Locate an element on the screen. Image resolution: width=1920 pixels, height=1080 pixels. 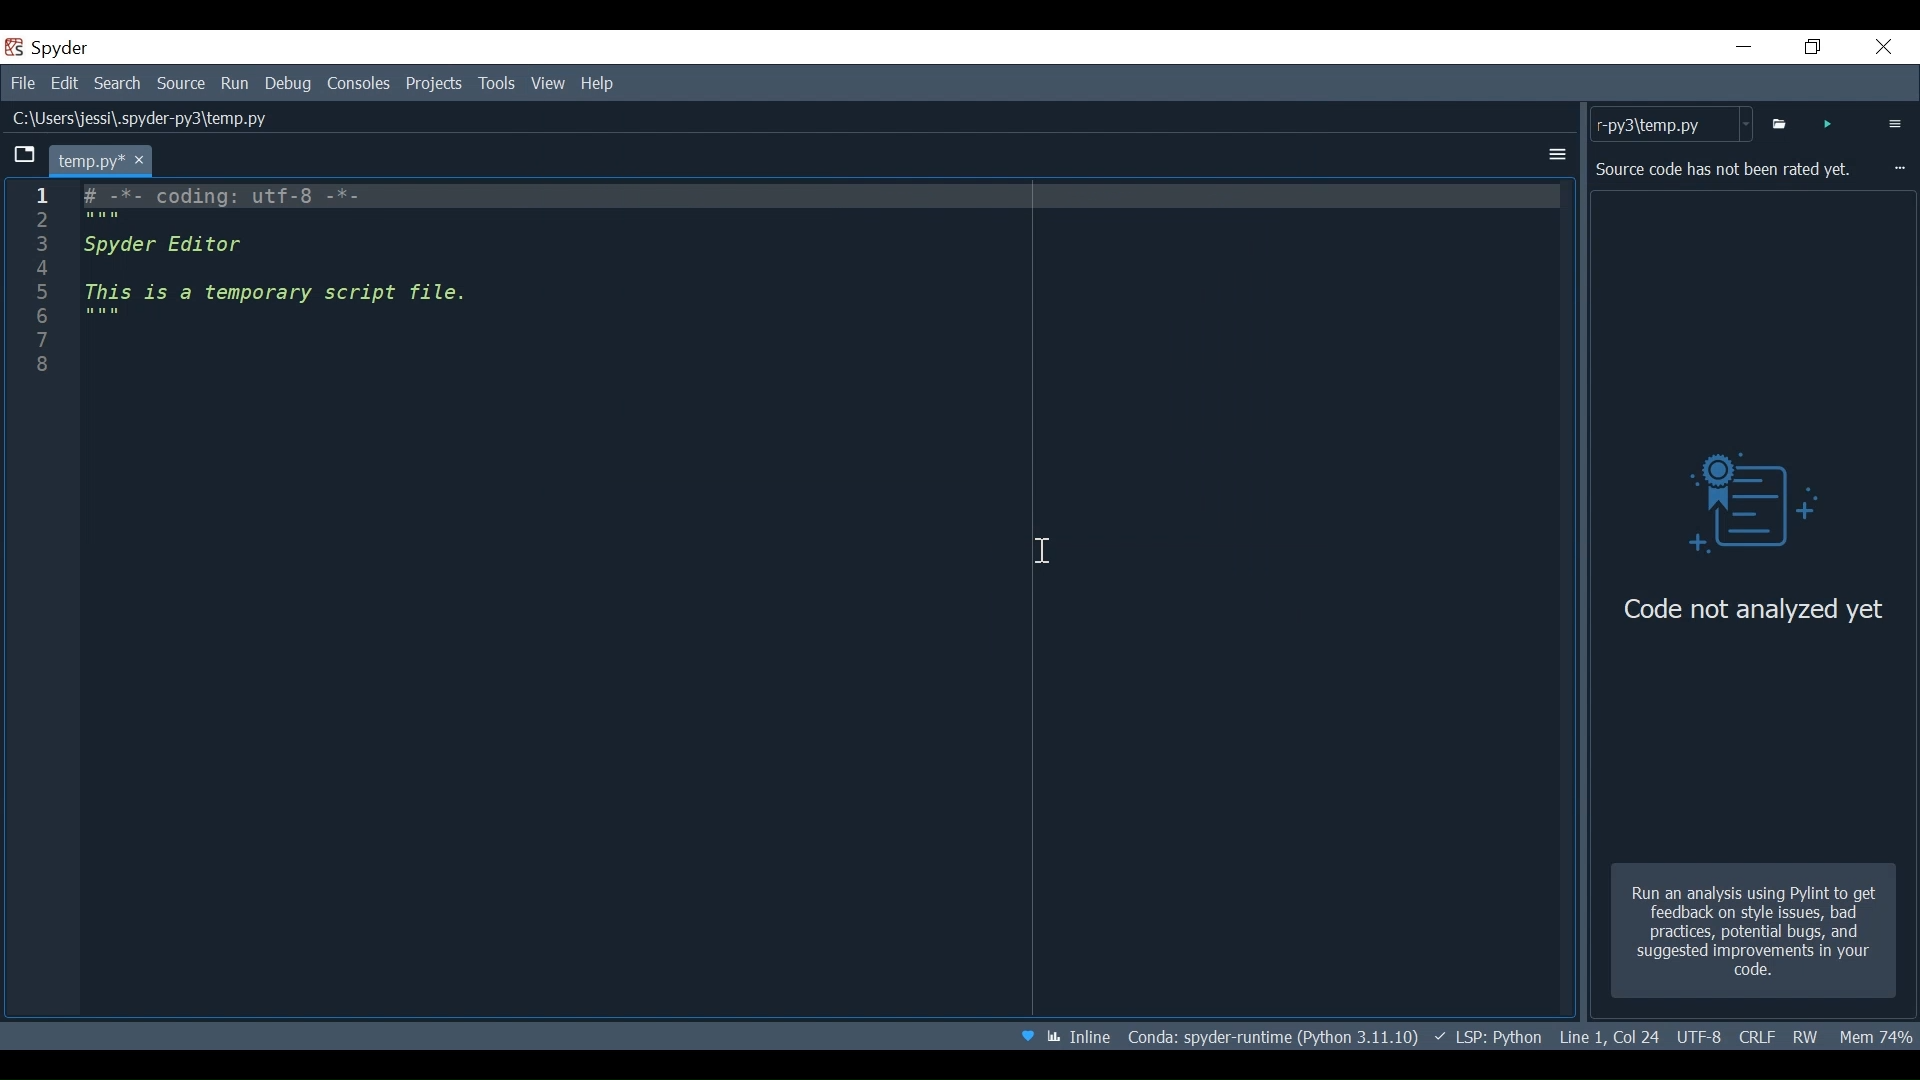
Toggle Inline and interactive Matplotlib plotting is located at coordinates (1078, 1037).